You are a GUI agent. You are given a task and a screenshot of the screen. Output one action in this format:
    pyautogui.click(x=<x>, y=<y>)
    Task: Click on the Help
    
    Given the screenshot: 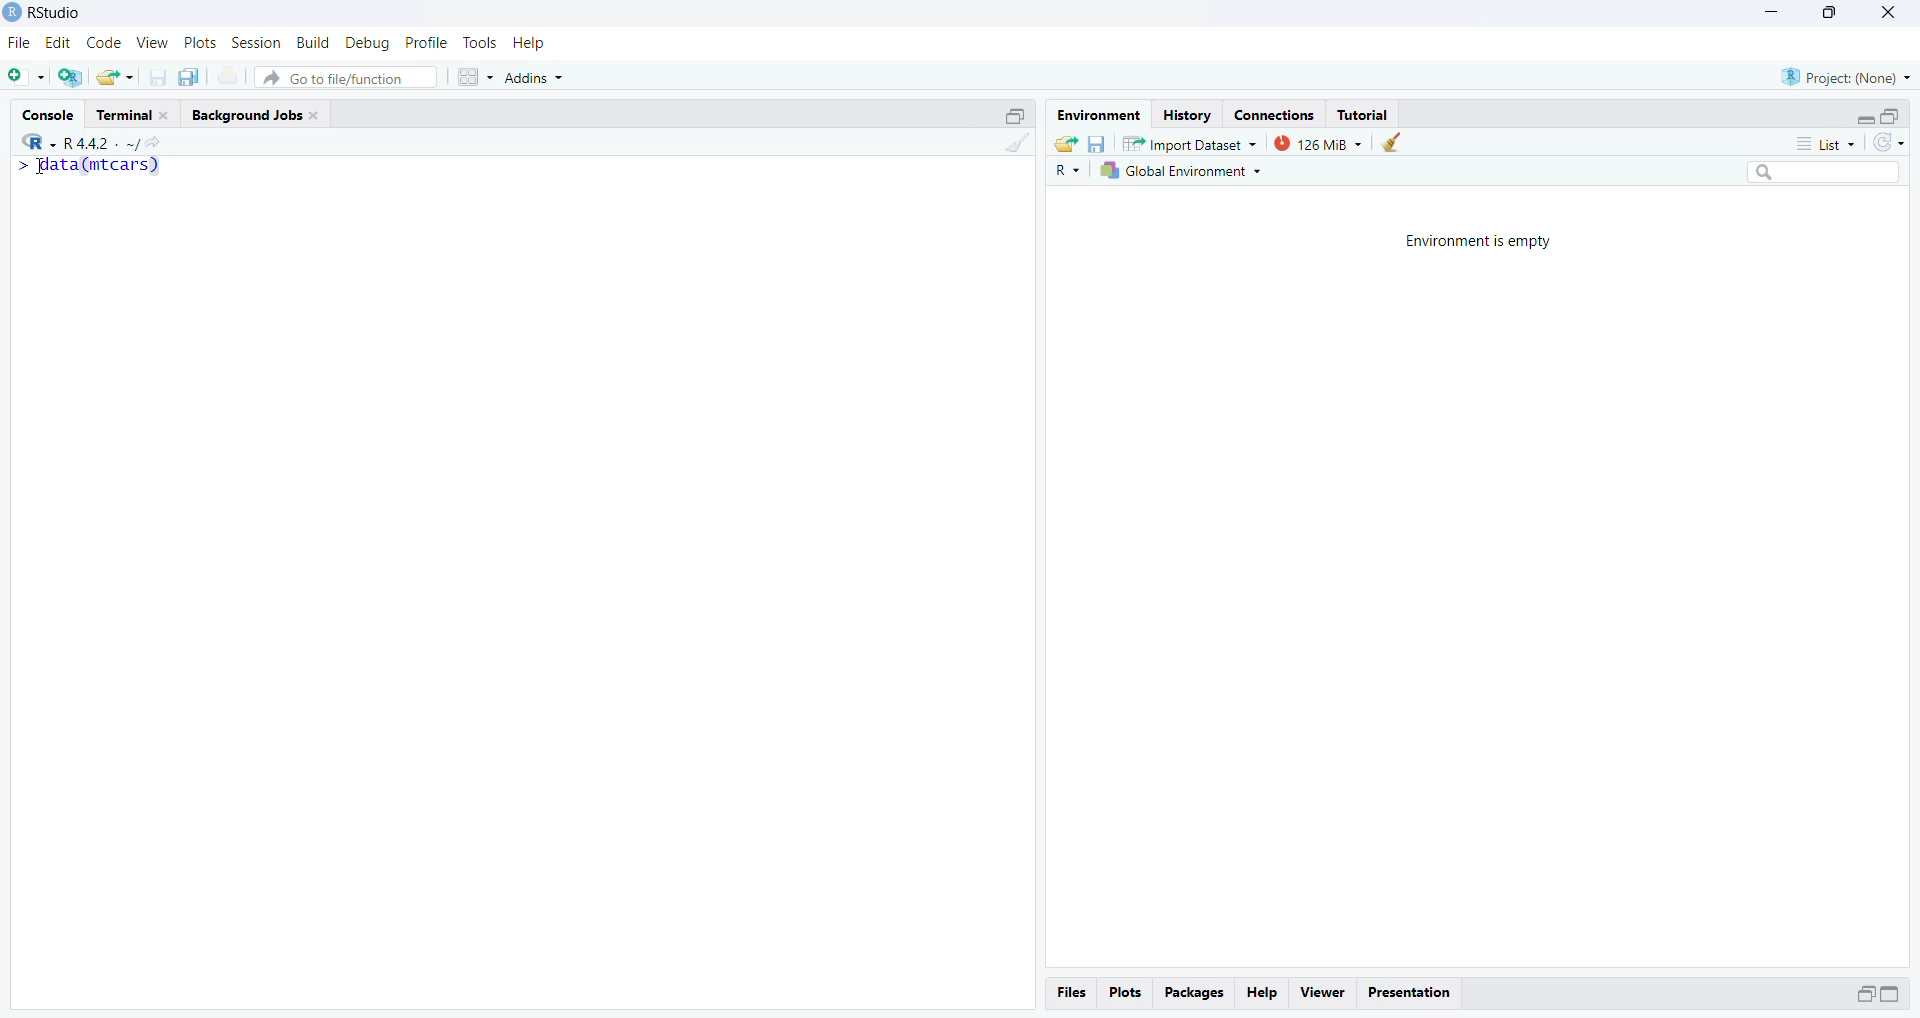 What is the action you would take?
    pyautogui.click(x=1262, y=994)
    